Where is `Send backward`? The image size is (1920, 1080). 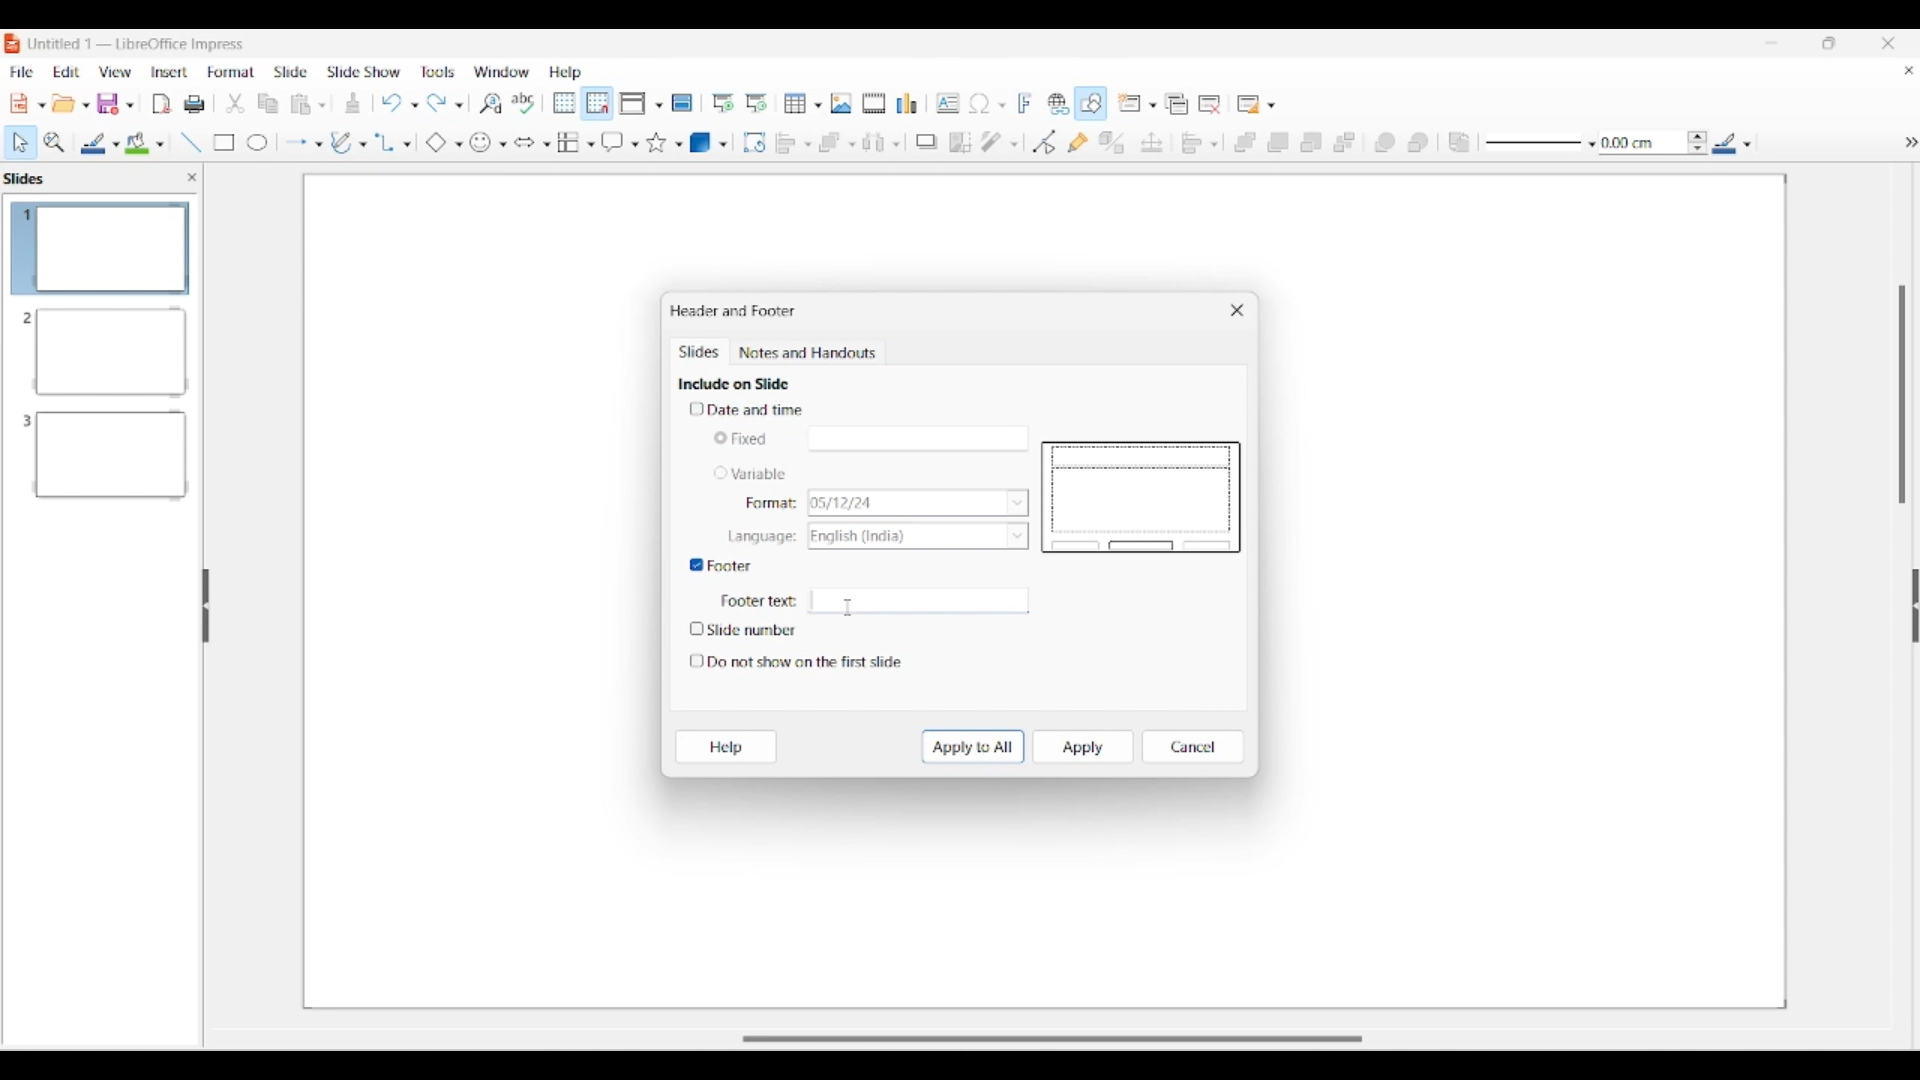 Send backward is located at coordinates (1312, 142).